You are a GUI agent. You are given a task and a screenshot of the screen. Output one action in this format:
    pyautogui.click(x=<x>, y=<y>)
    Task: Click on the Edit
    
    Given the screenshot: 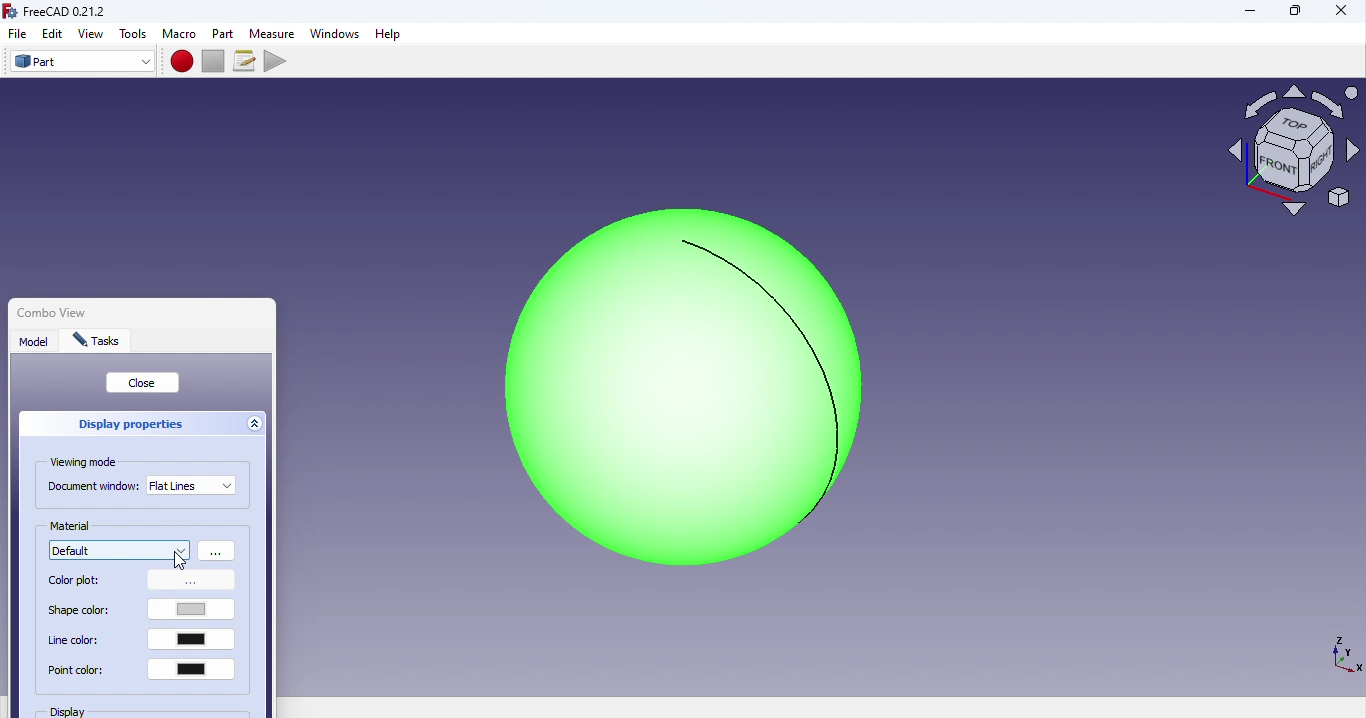 What is the action you would take?
    pyautogui.click(x=53, y=33)
    